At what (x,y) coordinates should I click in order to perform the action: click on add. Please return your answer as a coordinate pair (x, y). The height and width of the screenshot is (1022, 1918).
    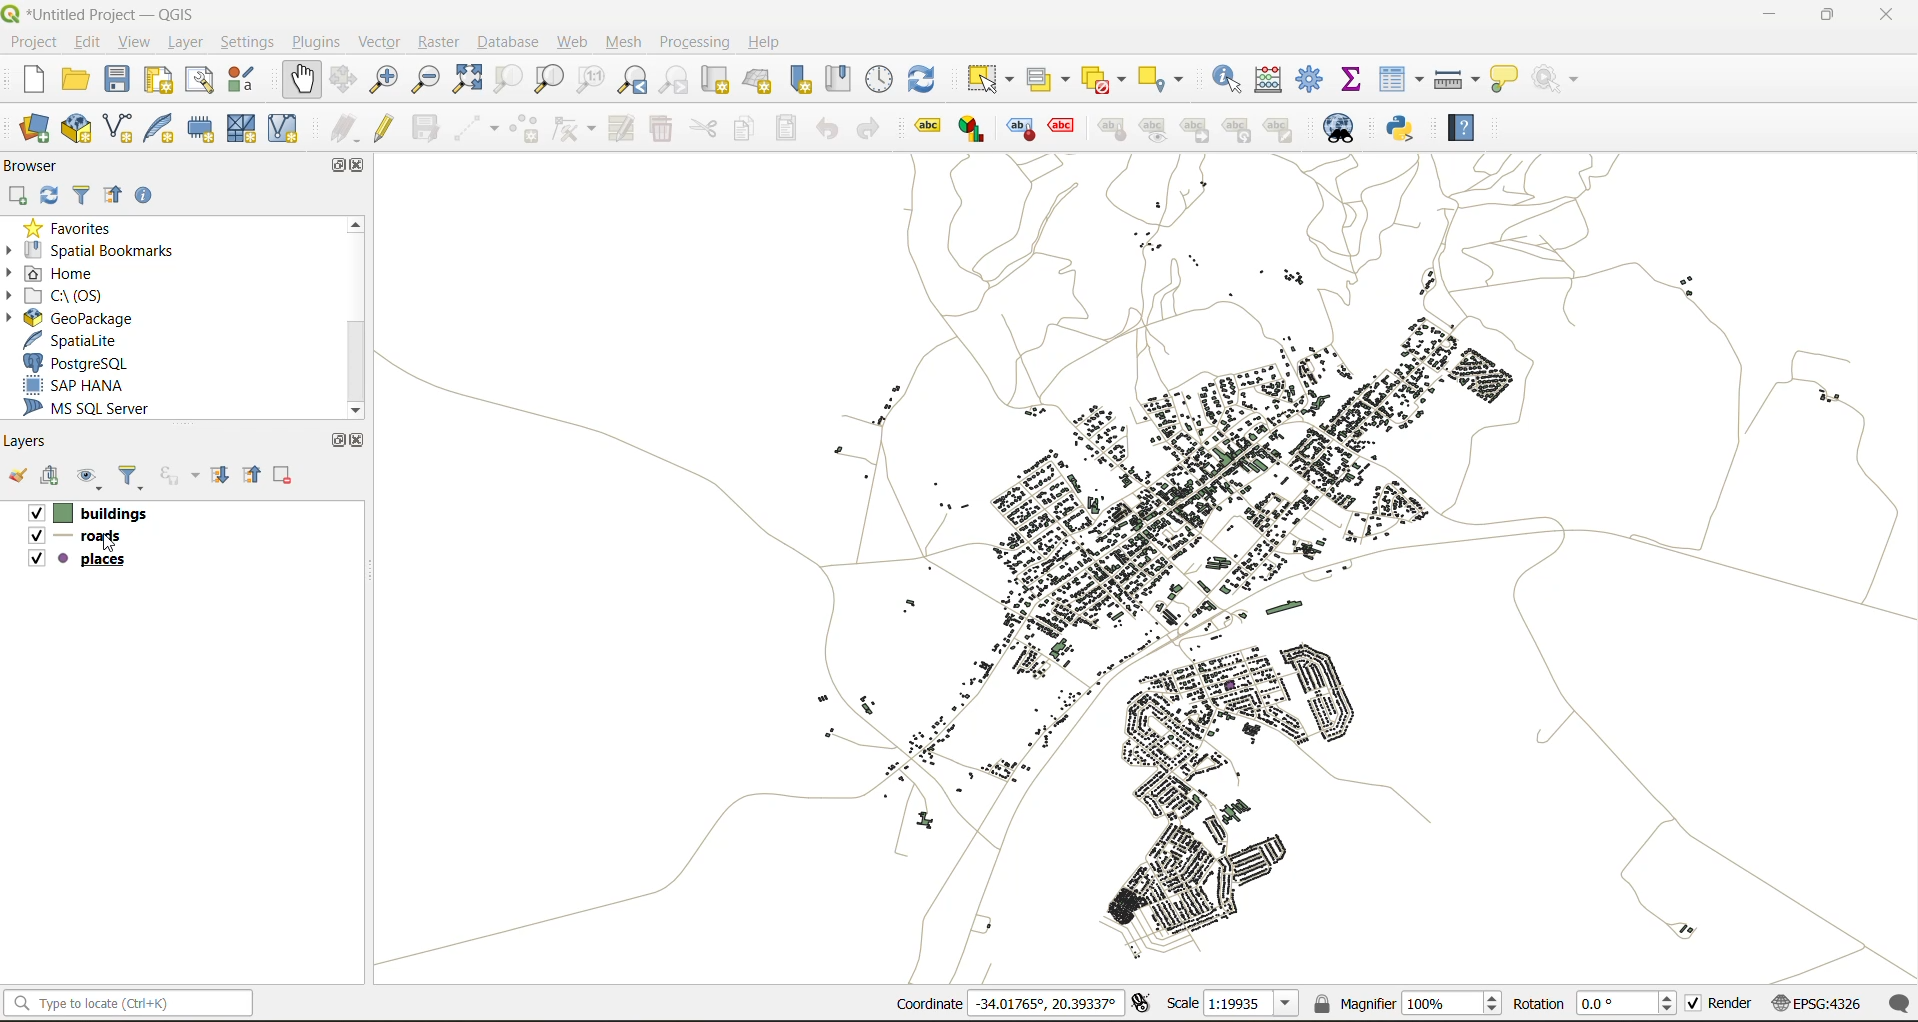
    Looking at the image, I should click on (51, 477).